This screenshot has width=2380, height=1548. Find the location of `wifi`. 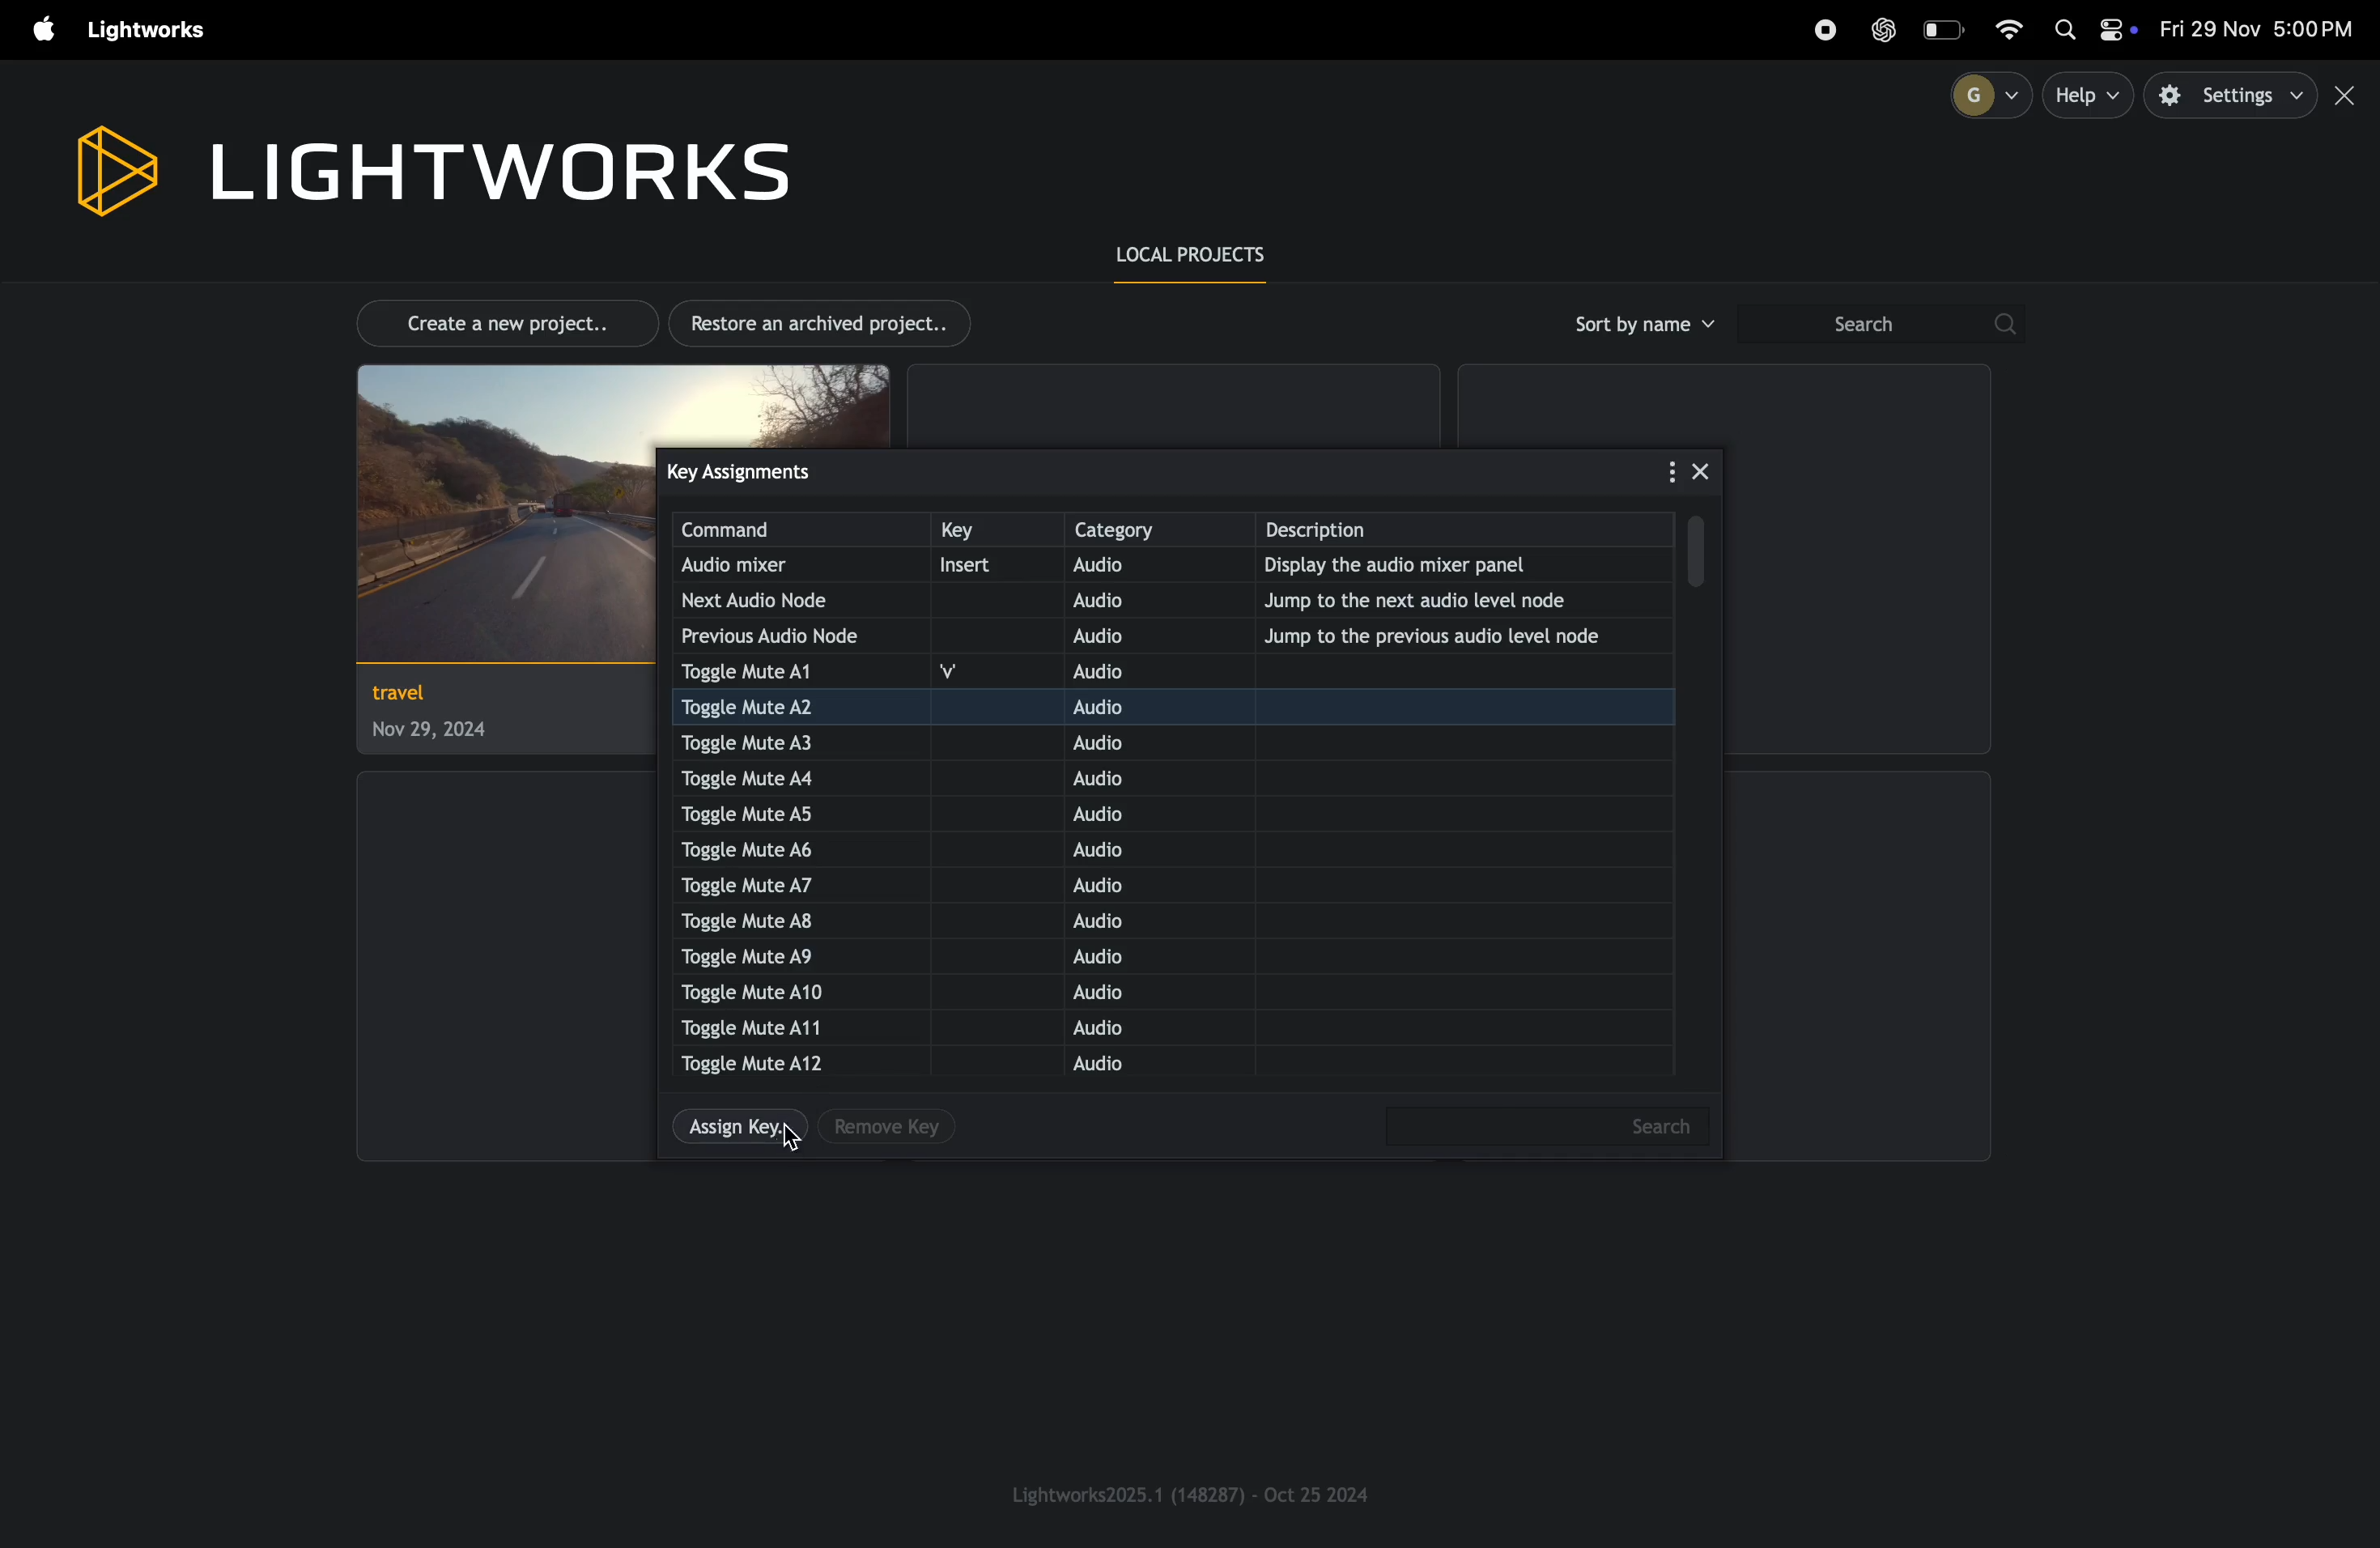

wifi is located at coordinates (2019, 27).